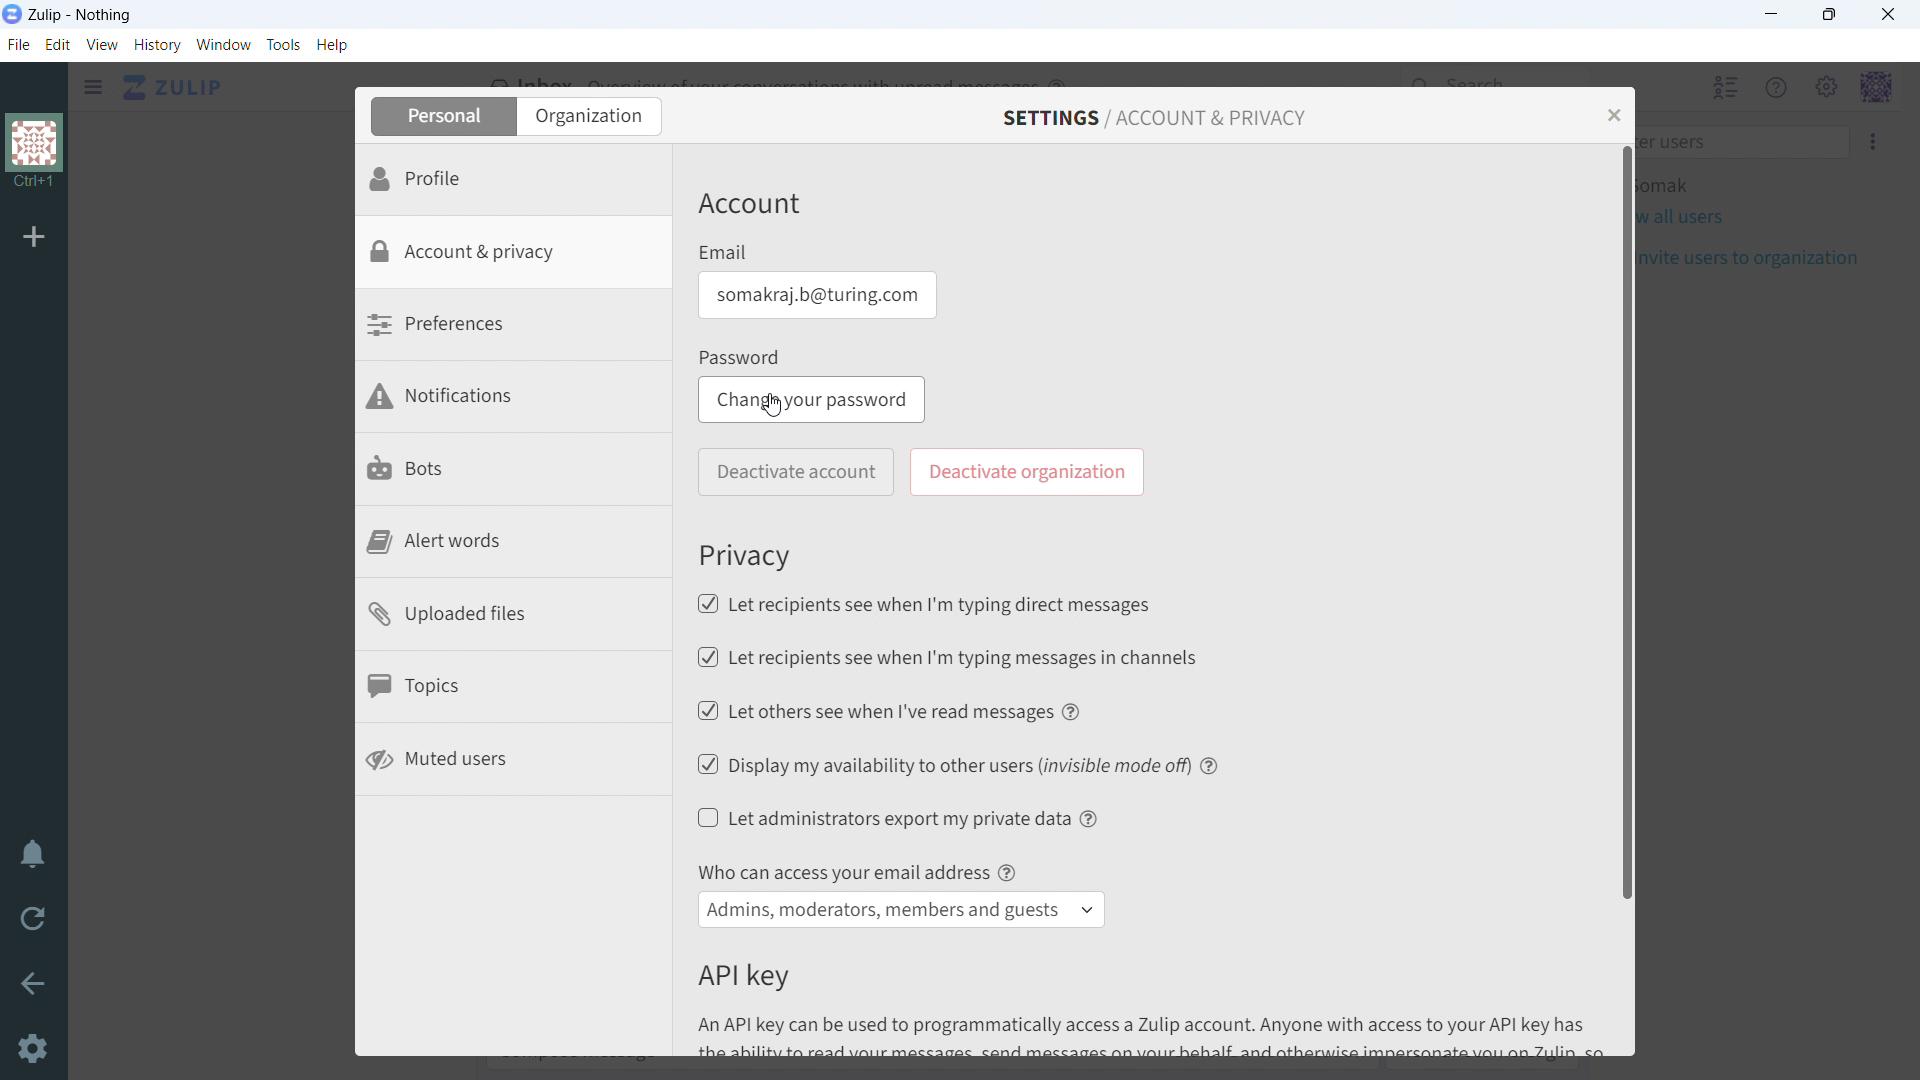 The height and width of the screenshot is (1080, 1920). What do you see at coordinates (1888, 14) in the screenshot?
I see `close` at bounding box center [1888, 14].